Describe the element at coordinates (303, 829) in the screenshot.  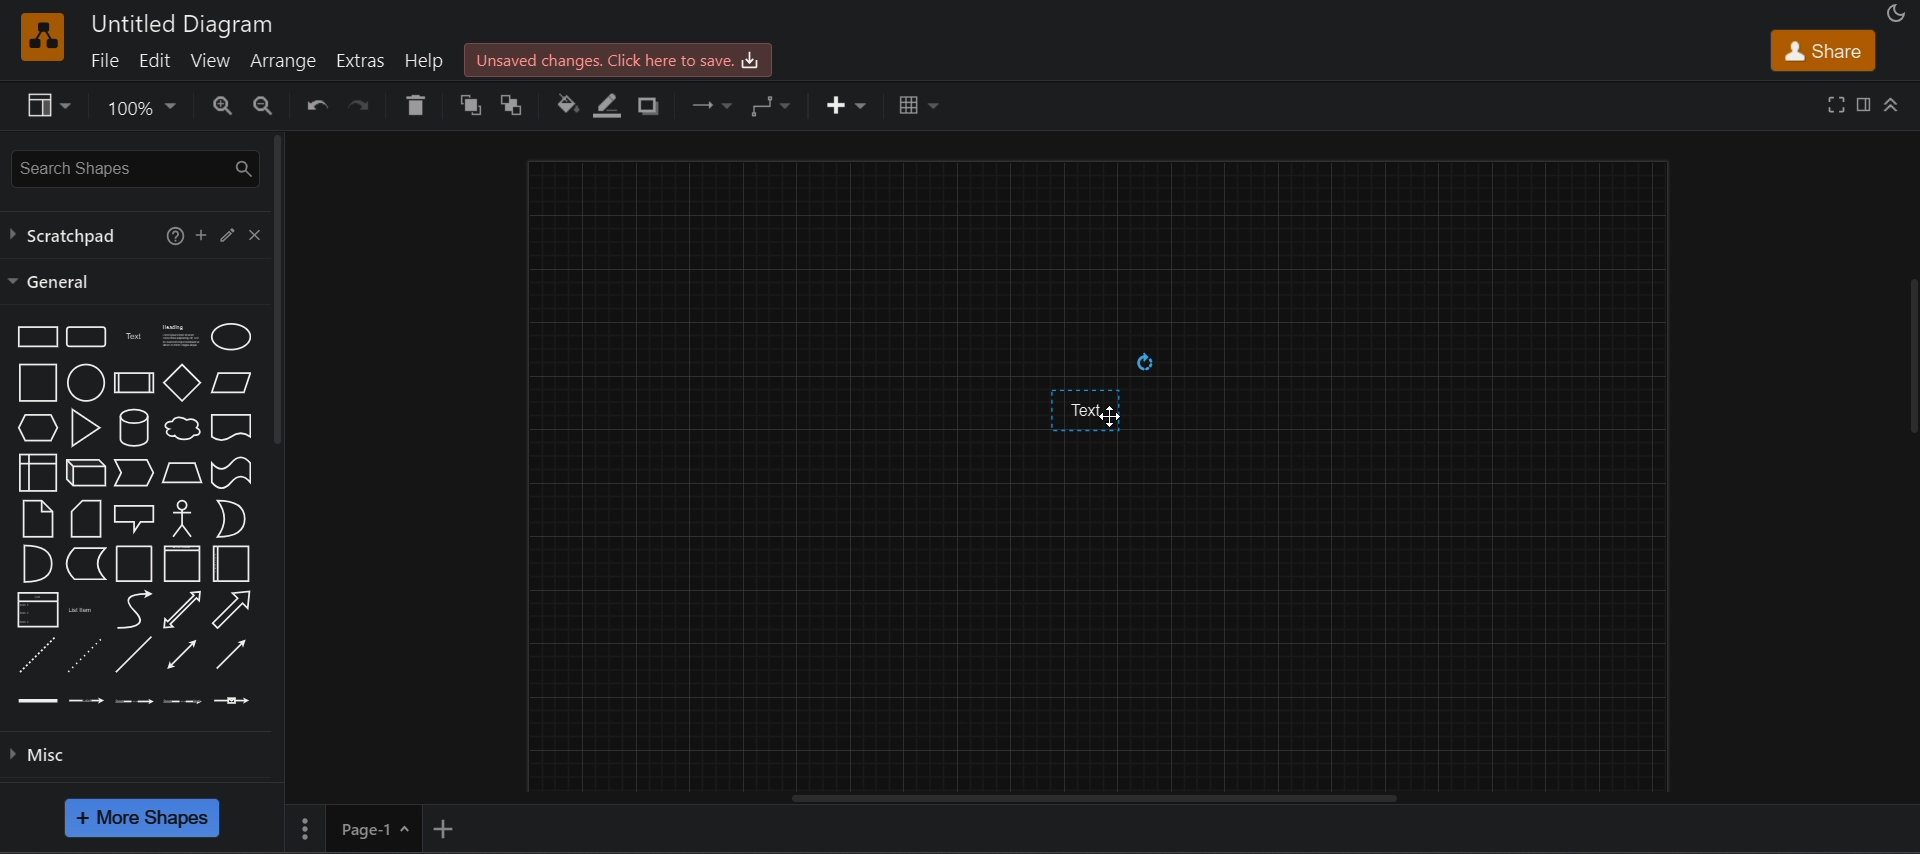
I see `more settings` at that location.